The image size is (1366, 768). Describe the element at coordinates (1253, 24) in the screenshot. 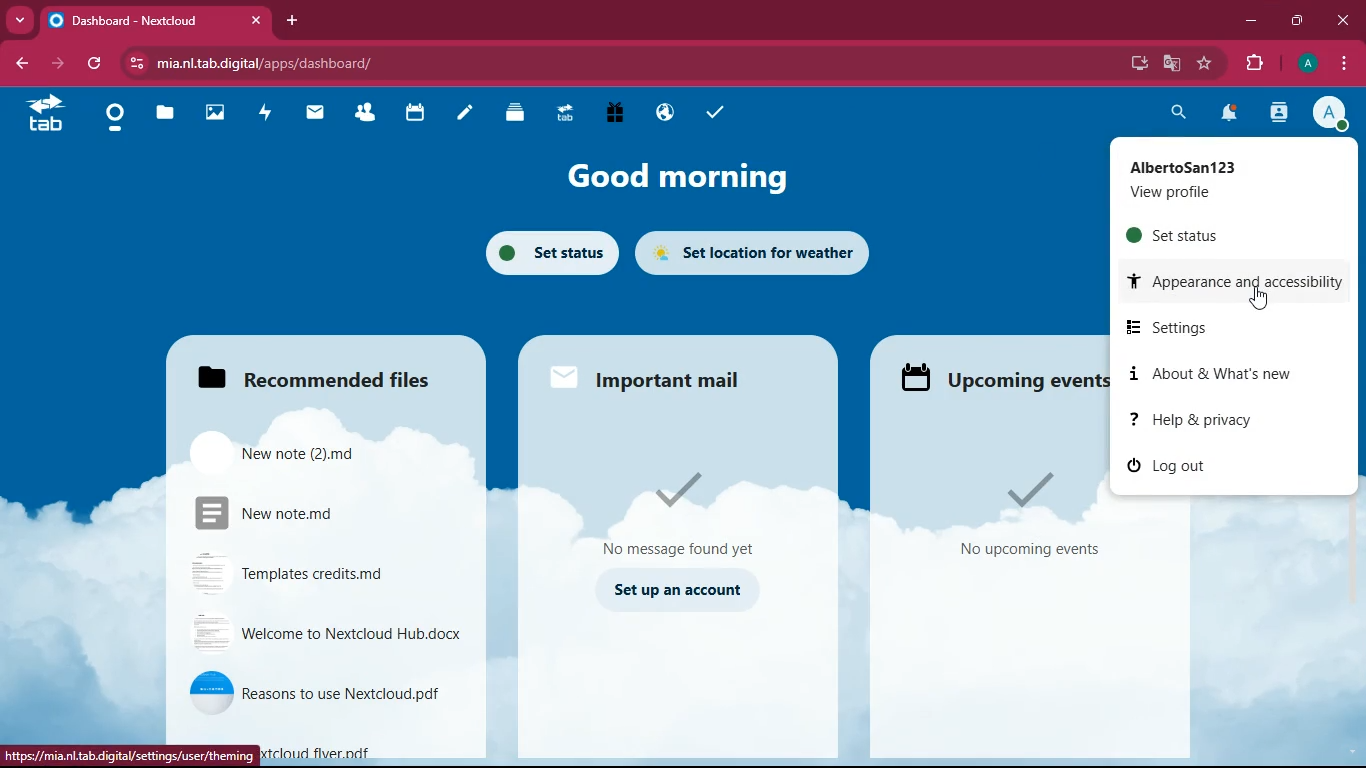

I see `minimize` at that location.